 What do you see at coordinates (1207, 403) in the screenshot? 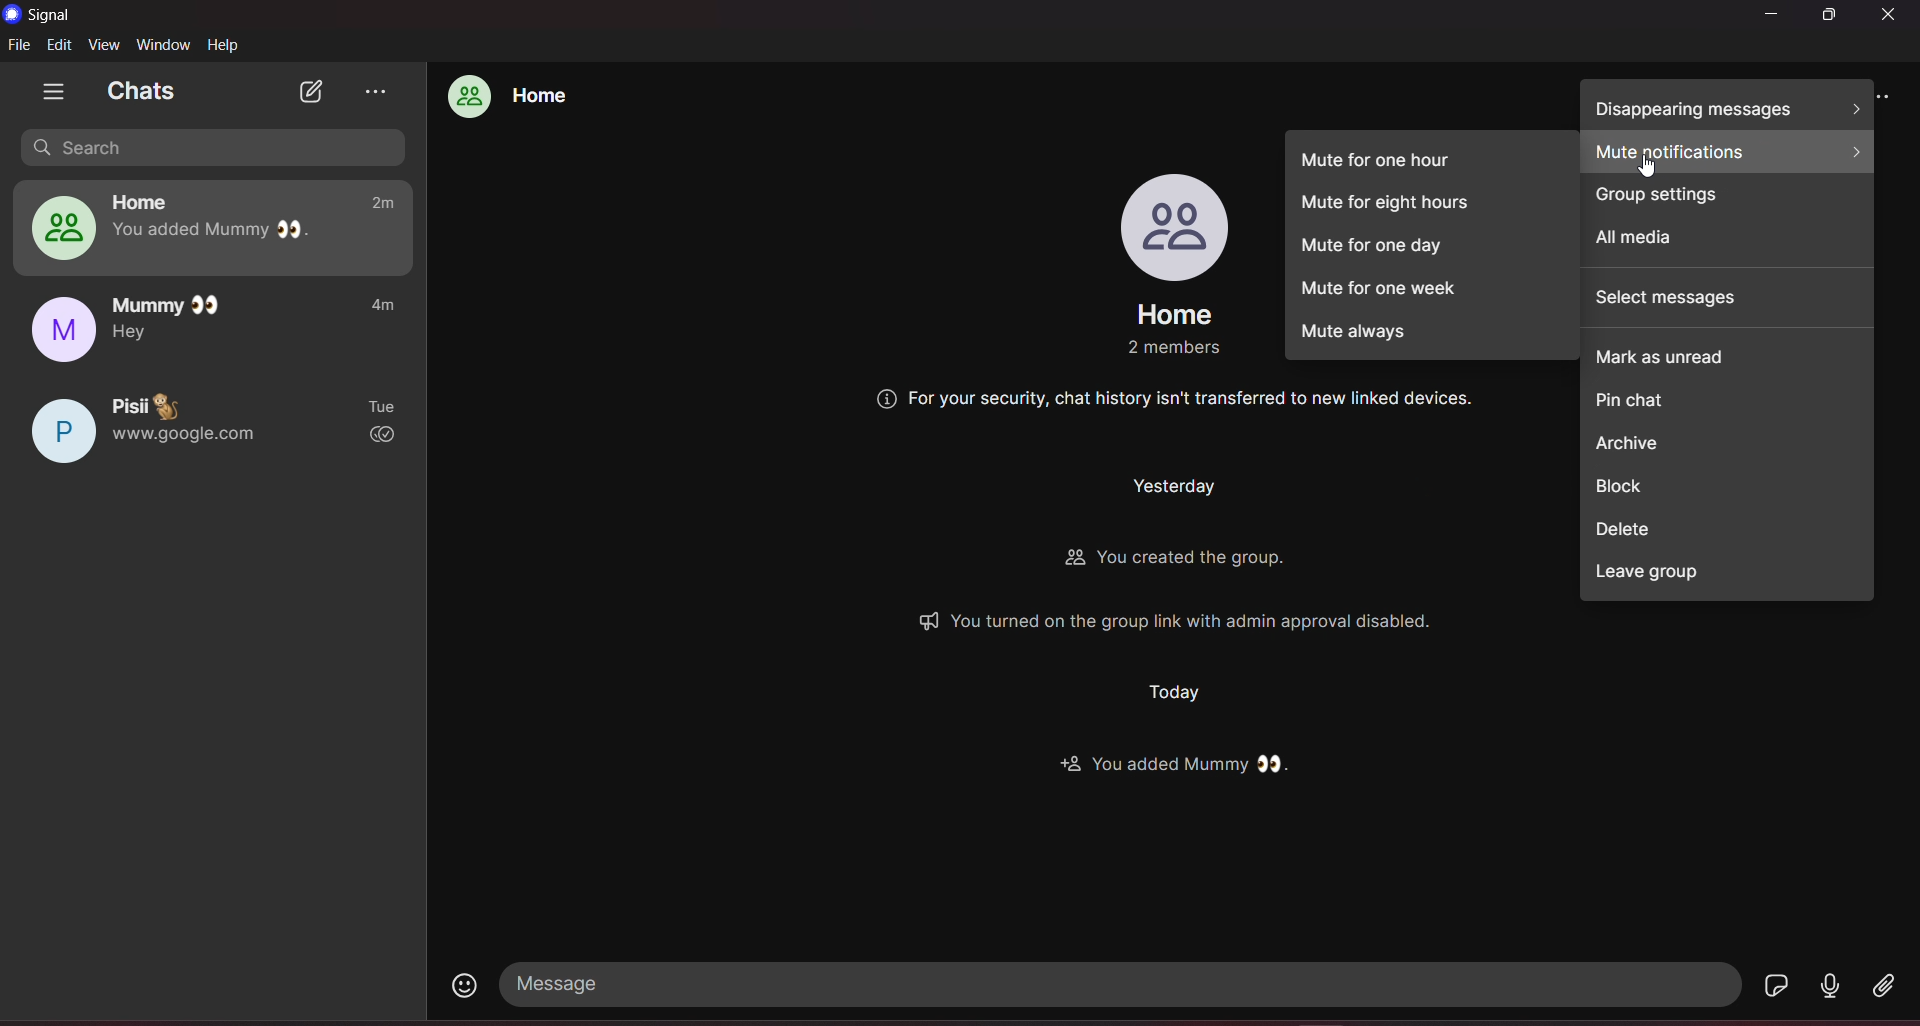
I see `` at bounding box center [1207, 403].